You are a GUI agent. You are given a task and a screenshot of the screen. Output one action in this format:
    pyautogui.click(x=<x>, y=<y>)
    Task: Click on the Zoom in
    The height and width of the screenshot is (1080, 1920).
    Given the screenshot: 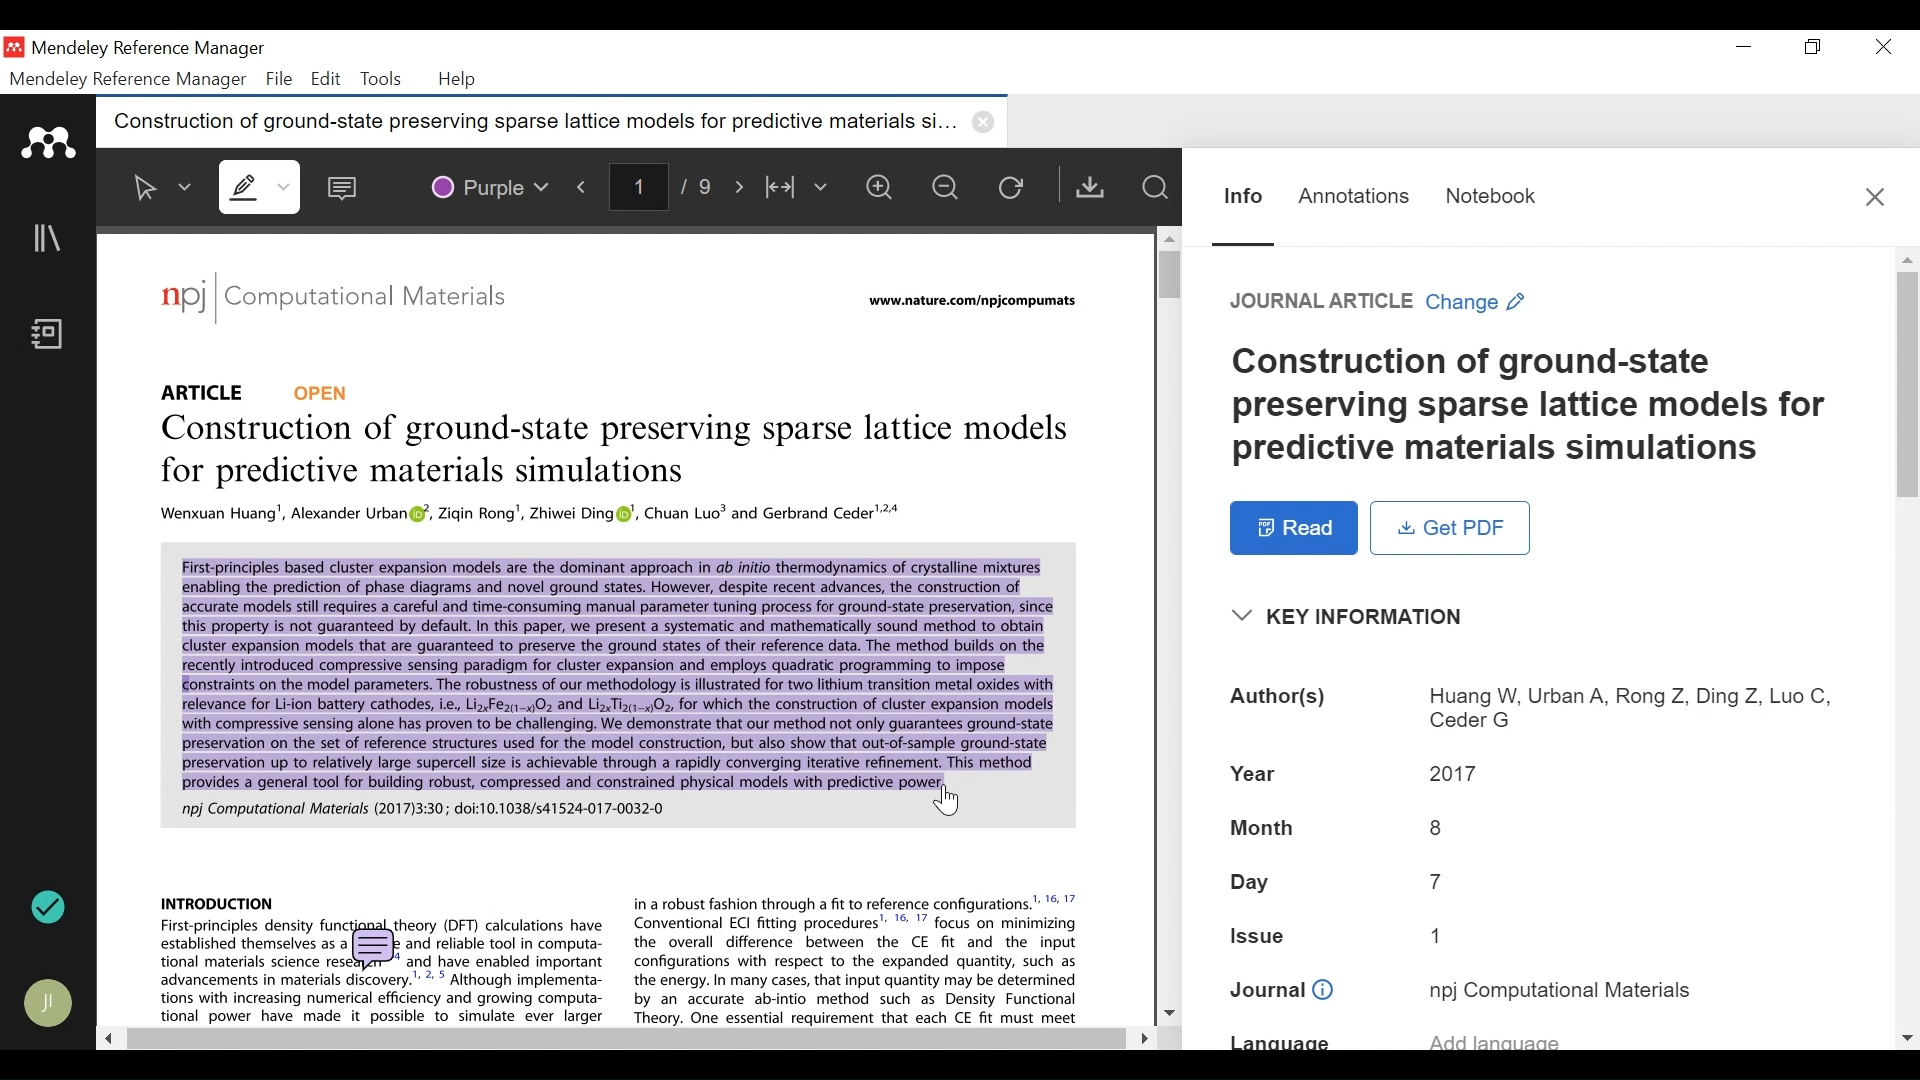 What is the action you would take?
    pyautogui.click(x=885, y=187)
    